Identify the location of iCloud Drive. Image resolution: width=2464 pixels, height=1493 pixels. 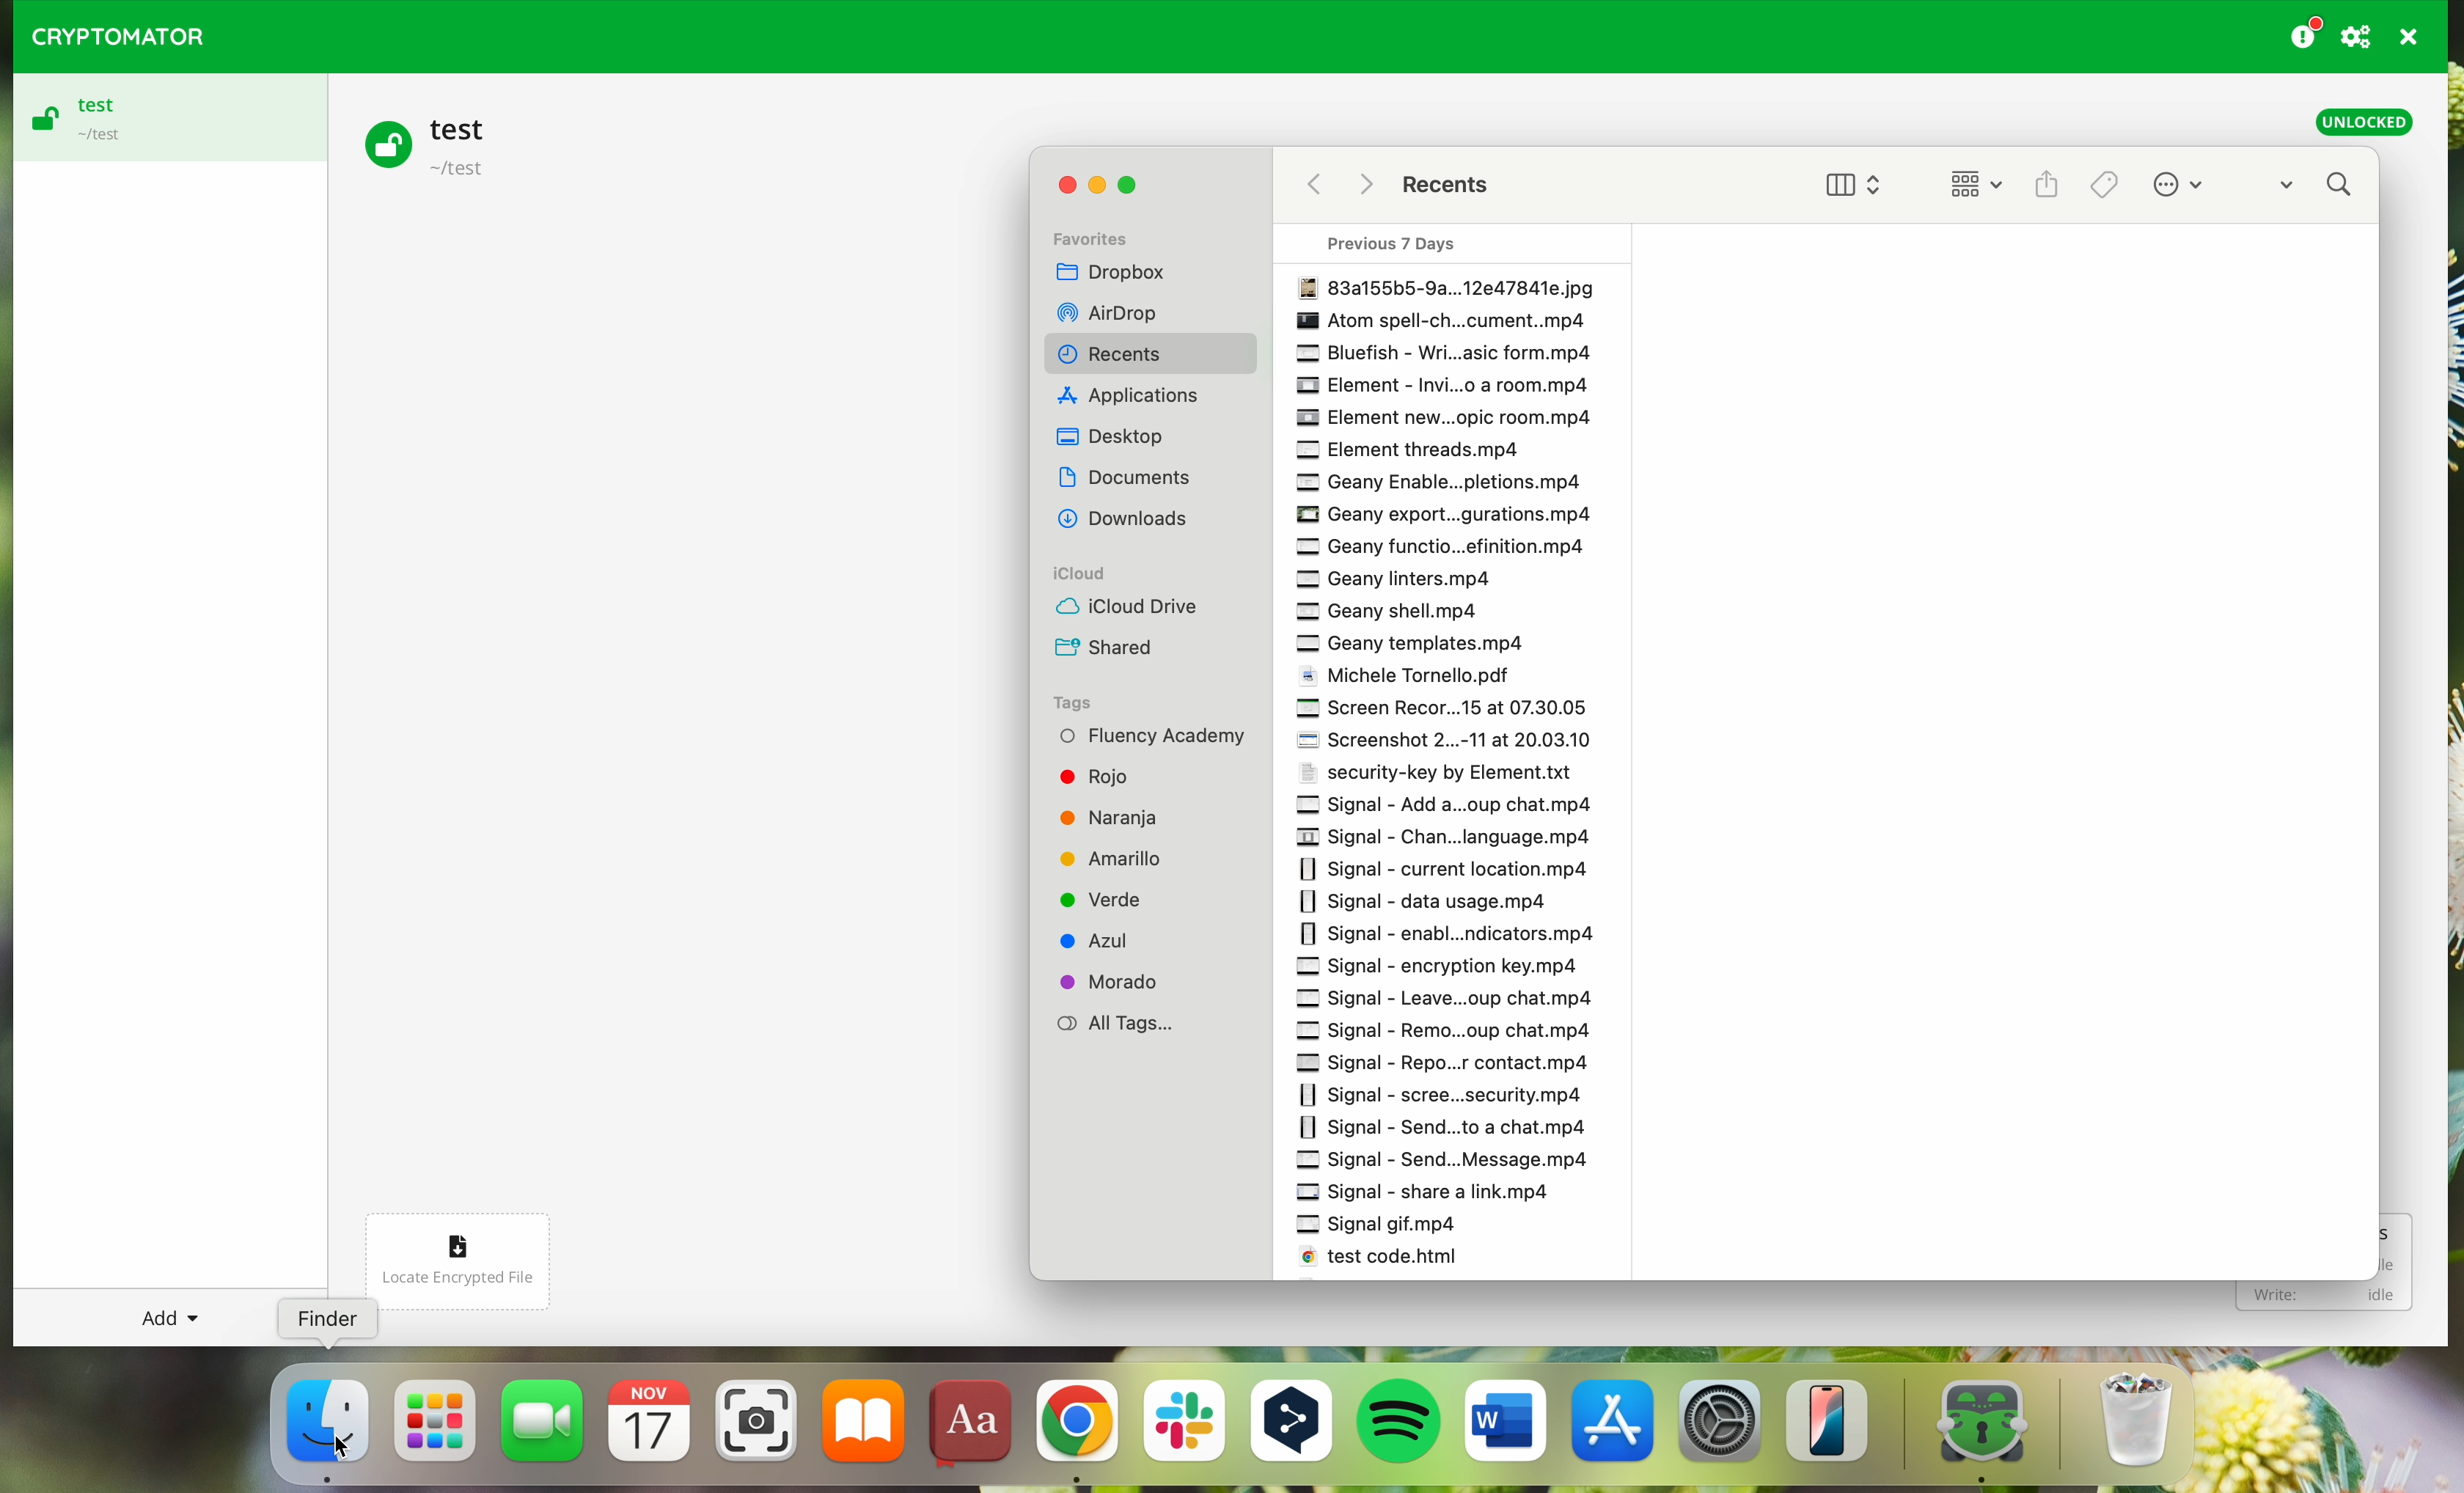
(1126, 608).